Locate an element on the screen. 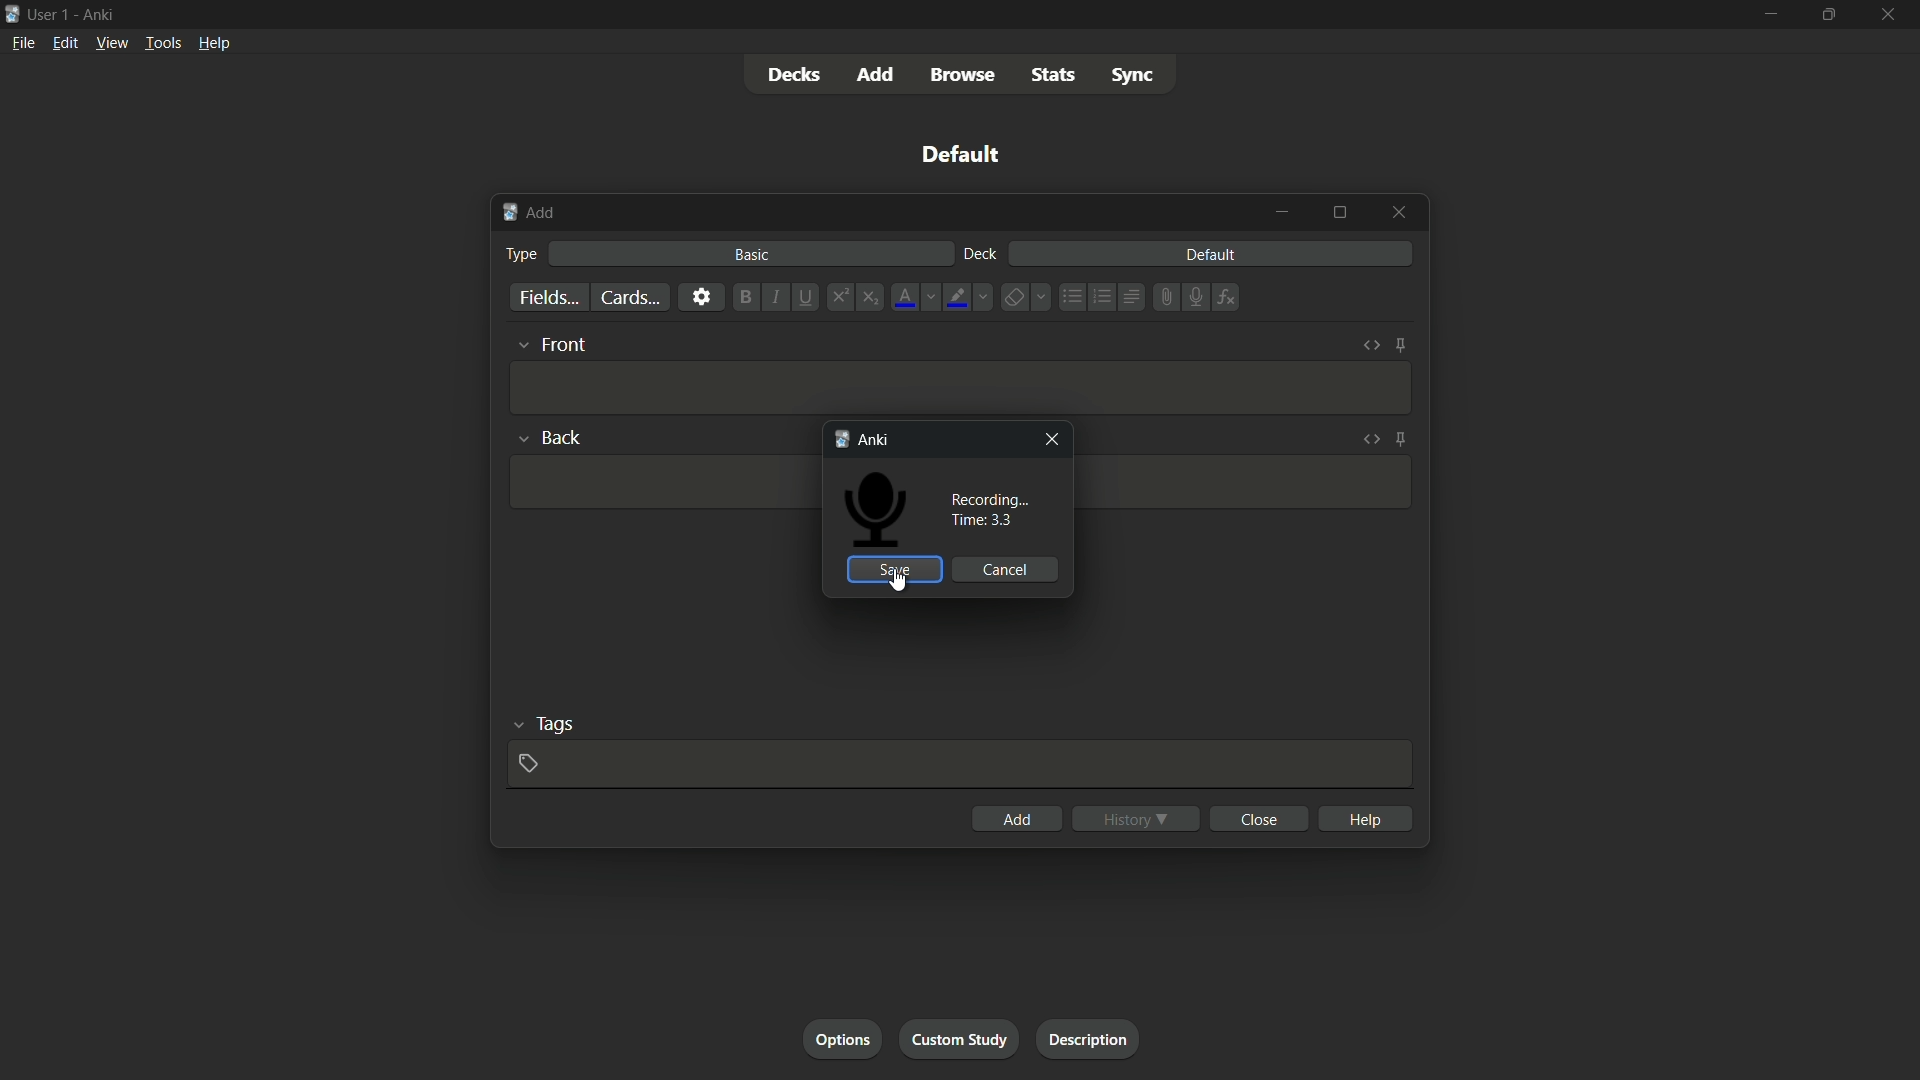 Image resolution: width=1920 pixels, height=1080 pixels. cancel is located at coordinates (1007, 571).